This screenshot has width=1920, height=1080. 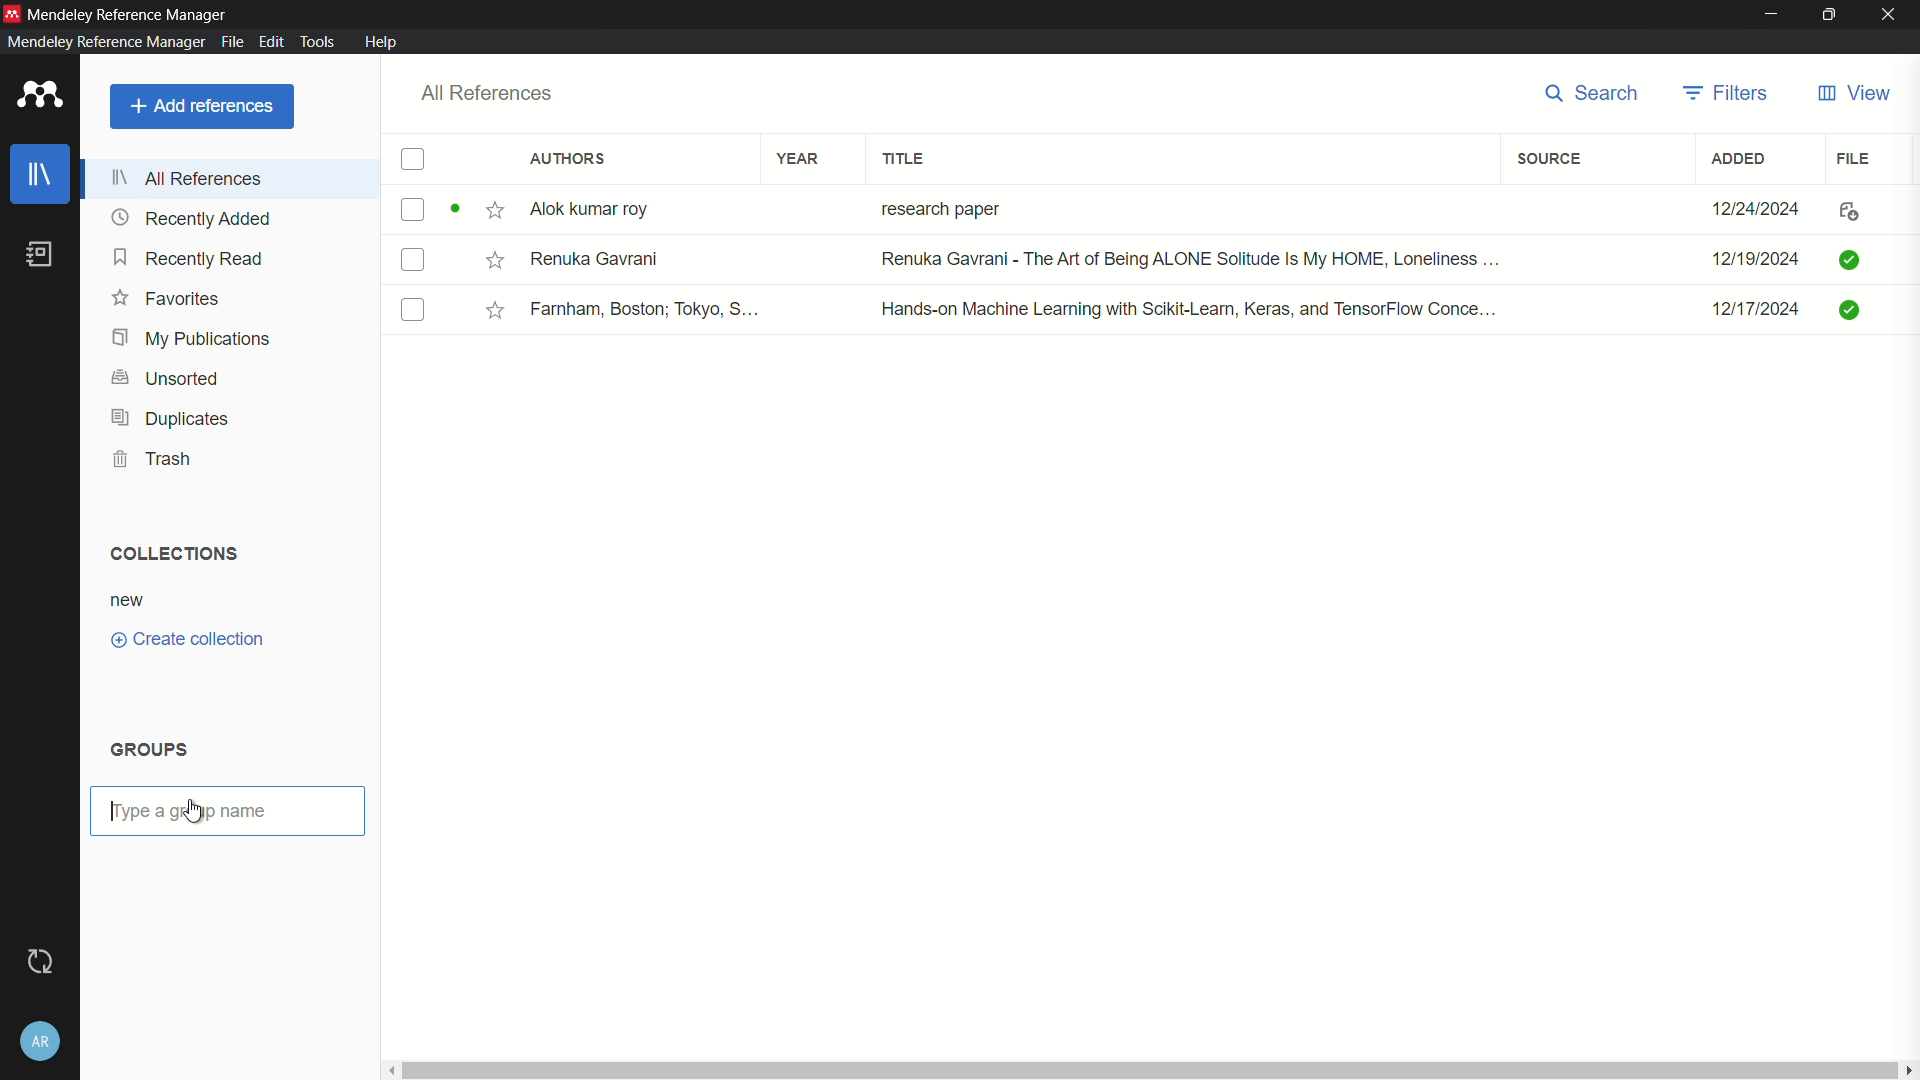 What do you see at coordinates (596, 211) in the screenshot?
I see `Alok Kumar Rou` at bounding box center [596, 211].